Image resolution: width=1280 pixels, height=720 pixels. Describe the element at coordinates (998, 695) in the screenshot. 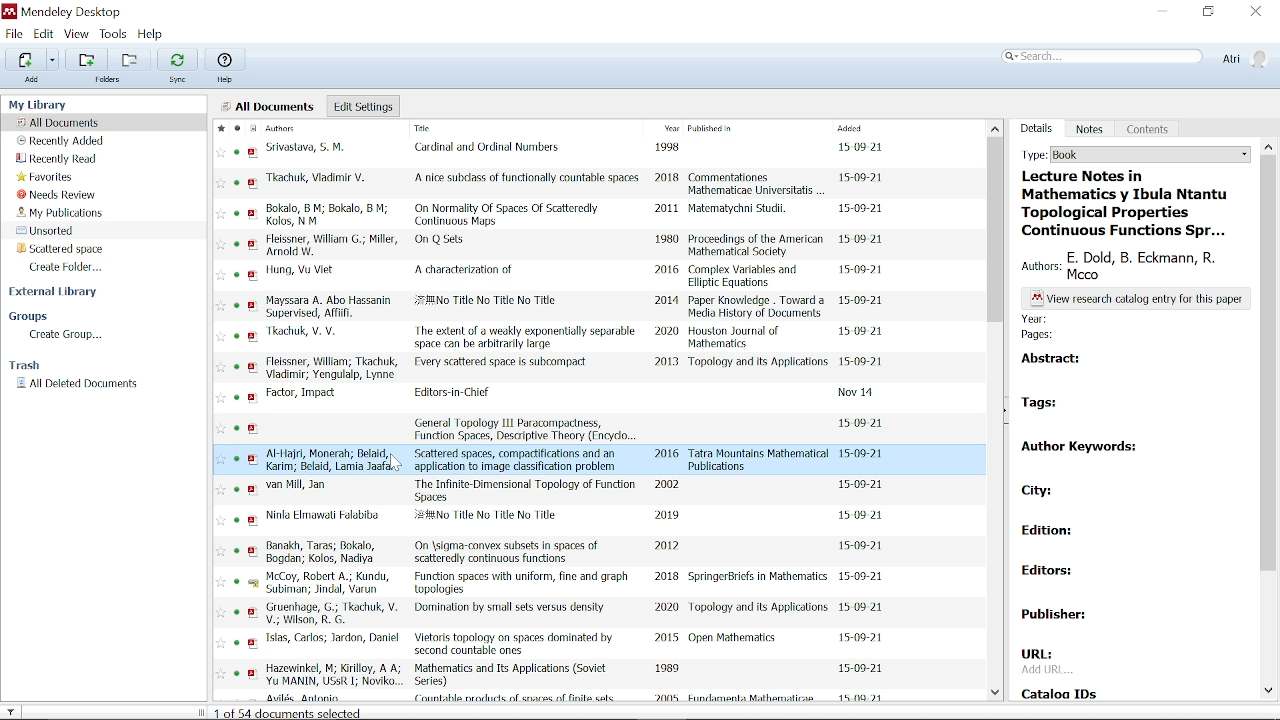

I see `Move down in all files` at that location.